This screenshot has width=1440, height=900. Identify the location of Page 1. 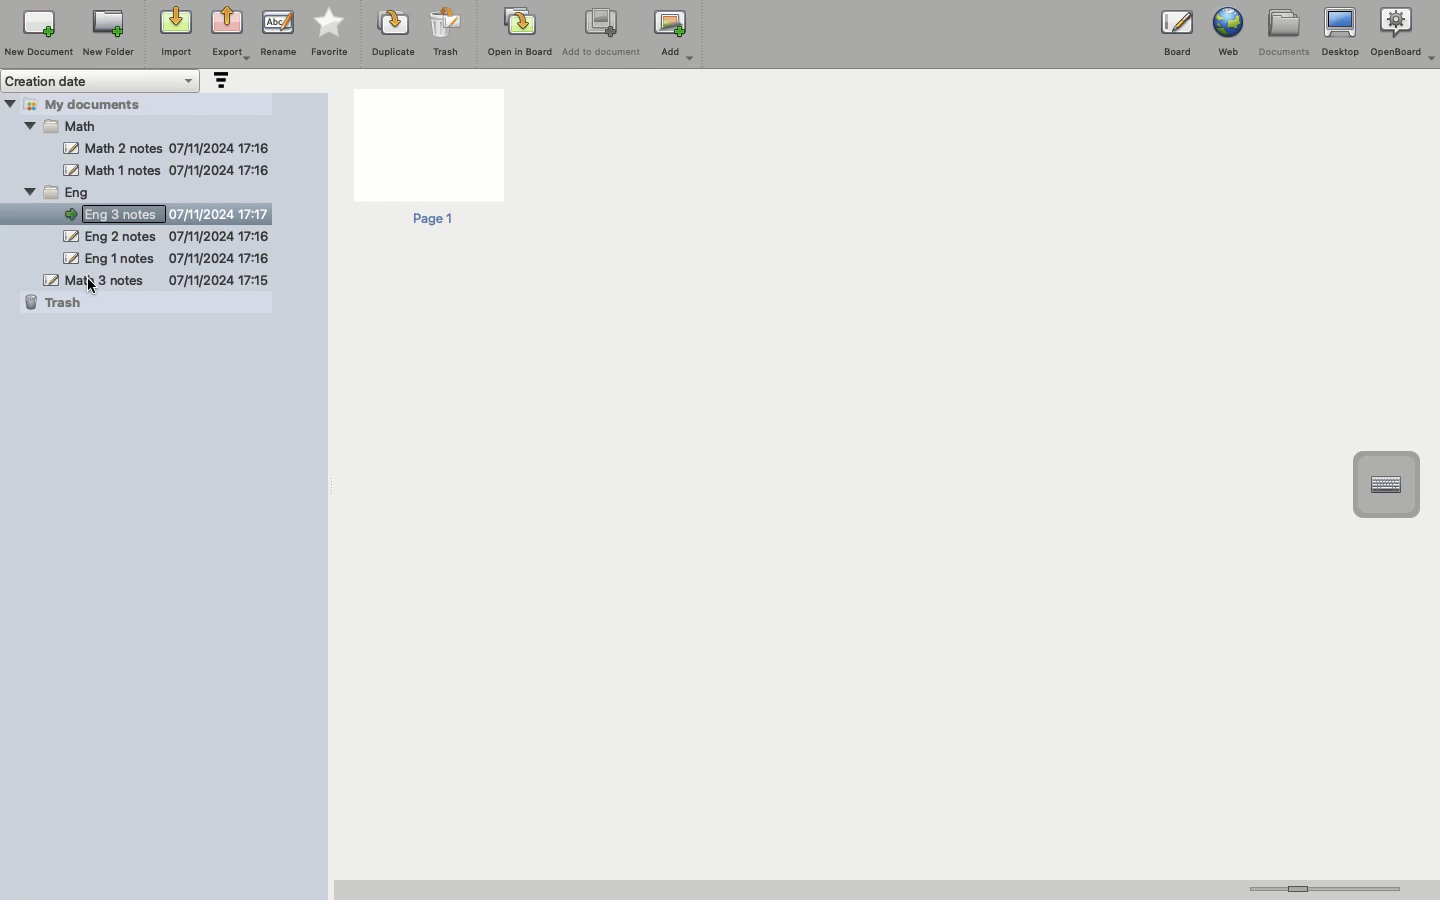
(427, 159).